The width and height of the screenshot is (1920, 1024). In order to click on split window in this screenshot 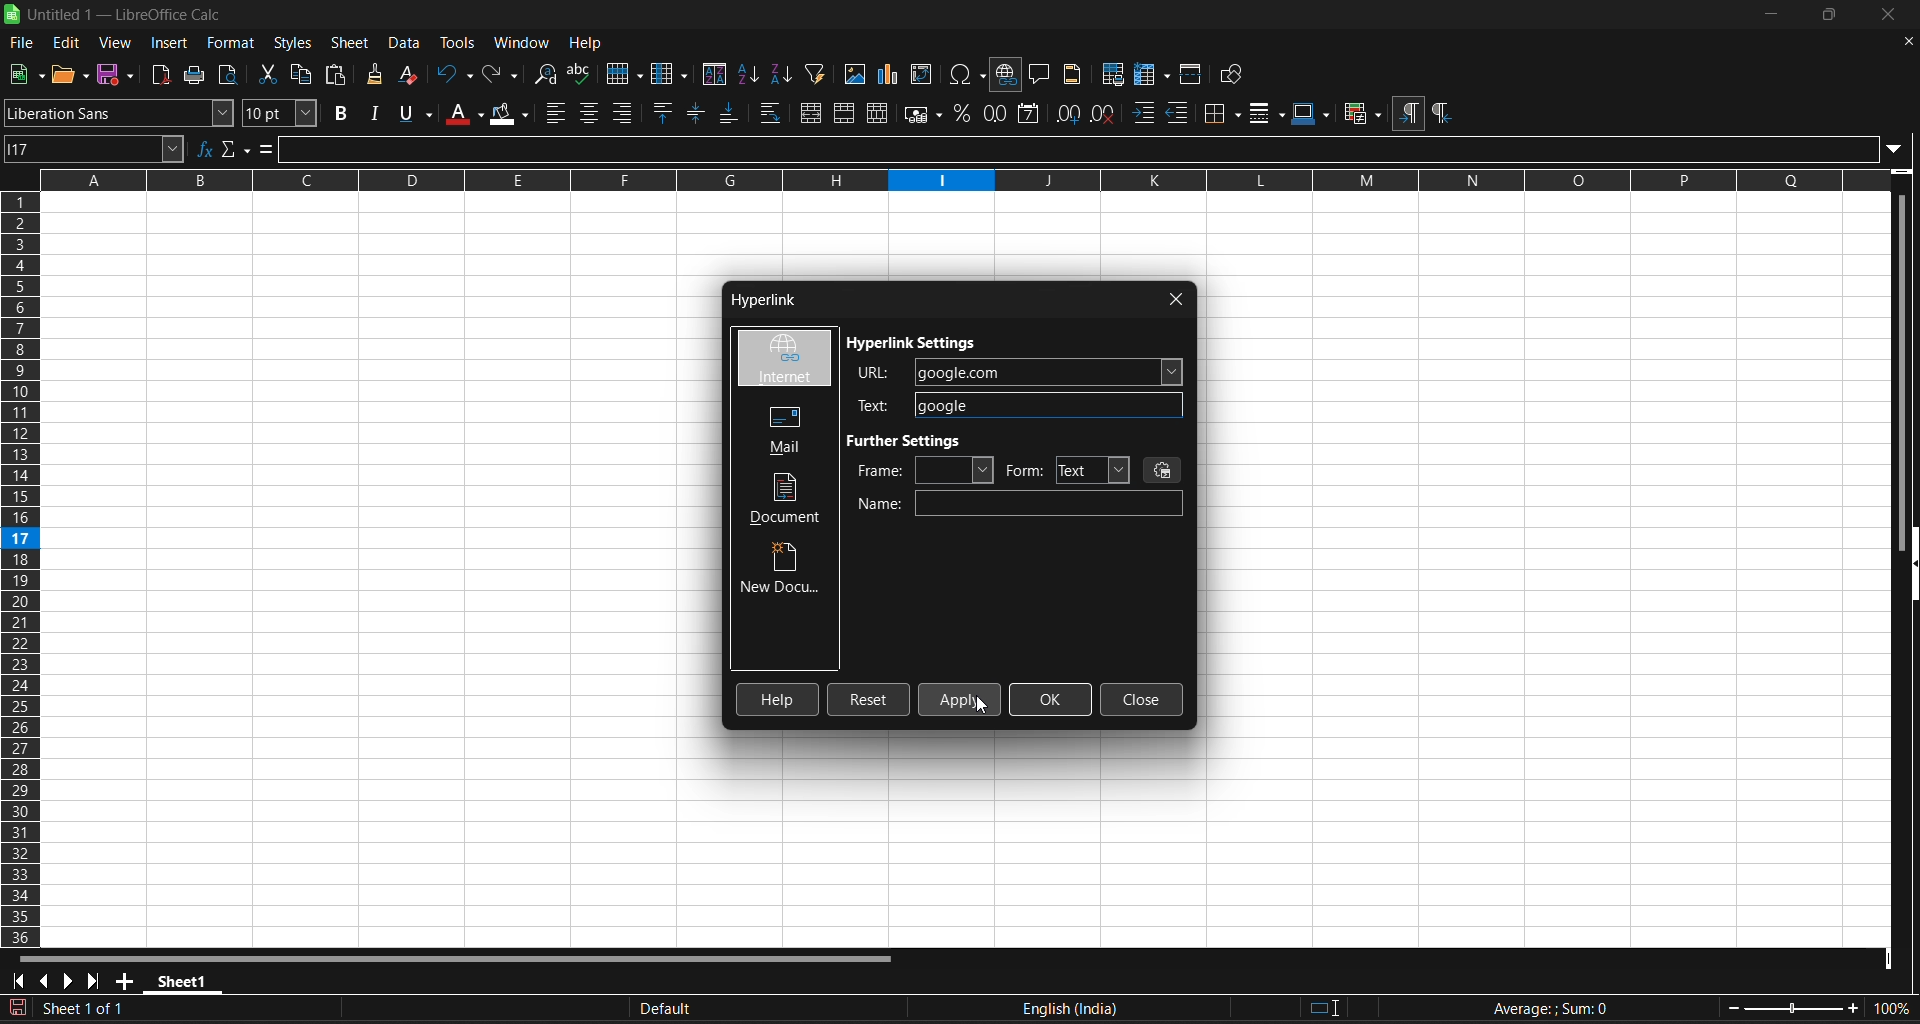, I will do `click(1193, 73)`.